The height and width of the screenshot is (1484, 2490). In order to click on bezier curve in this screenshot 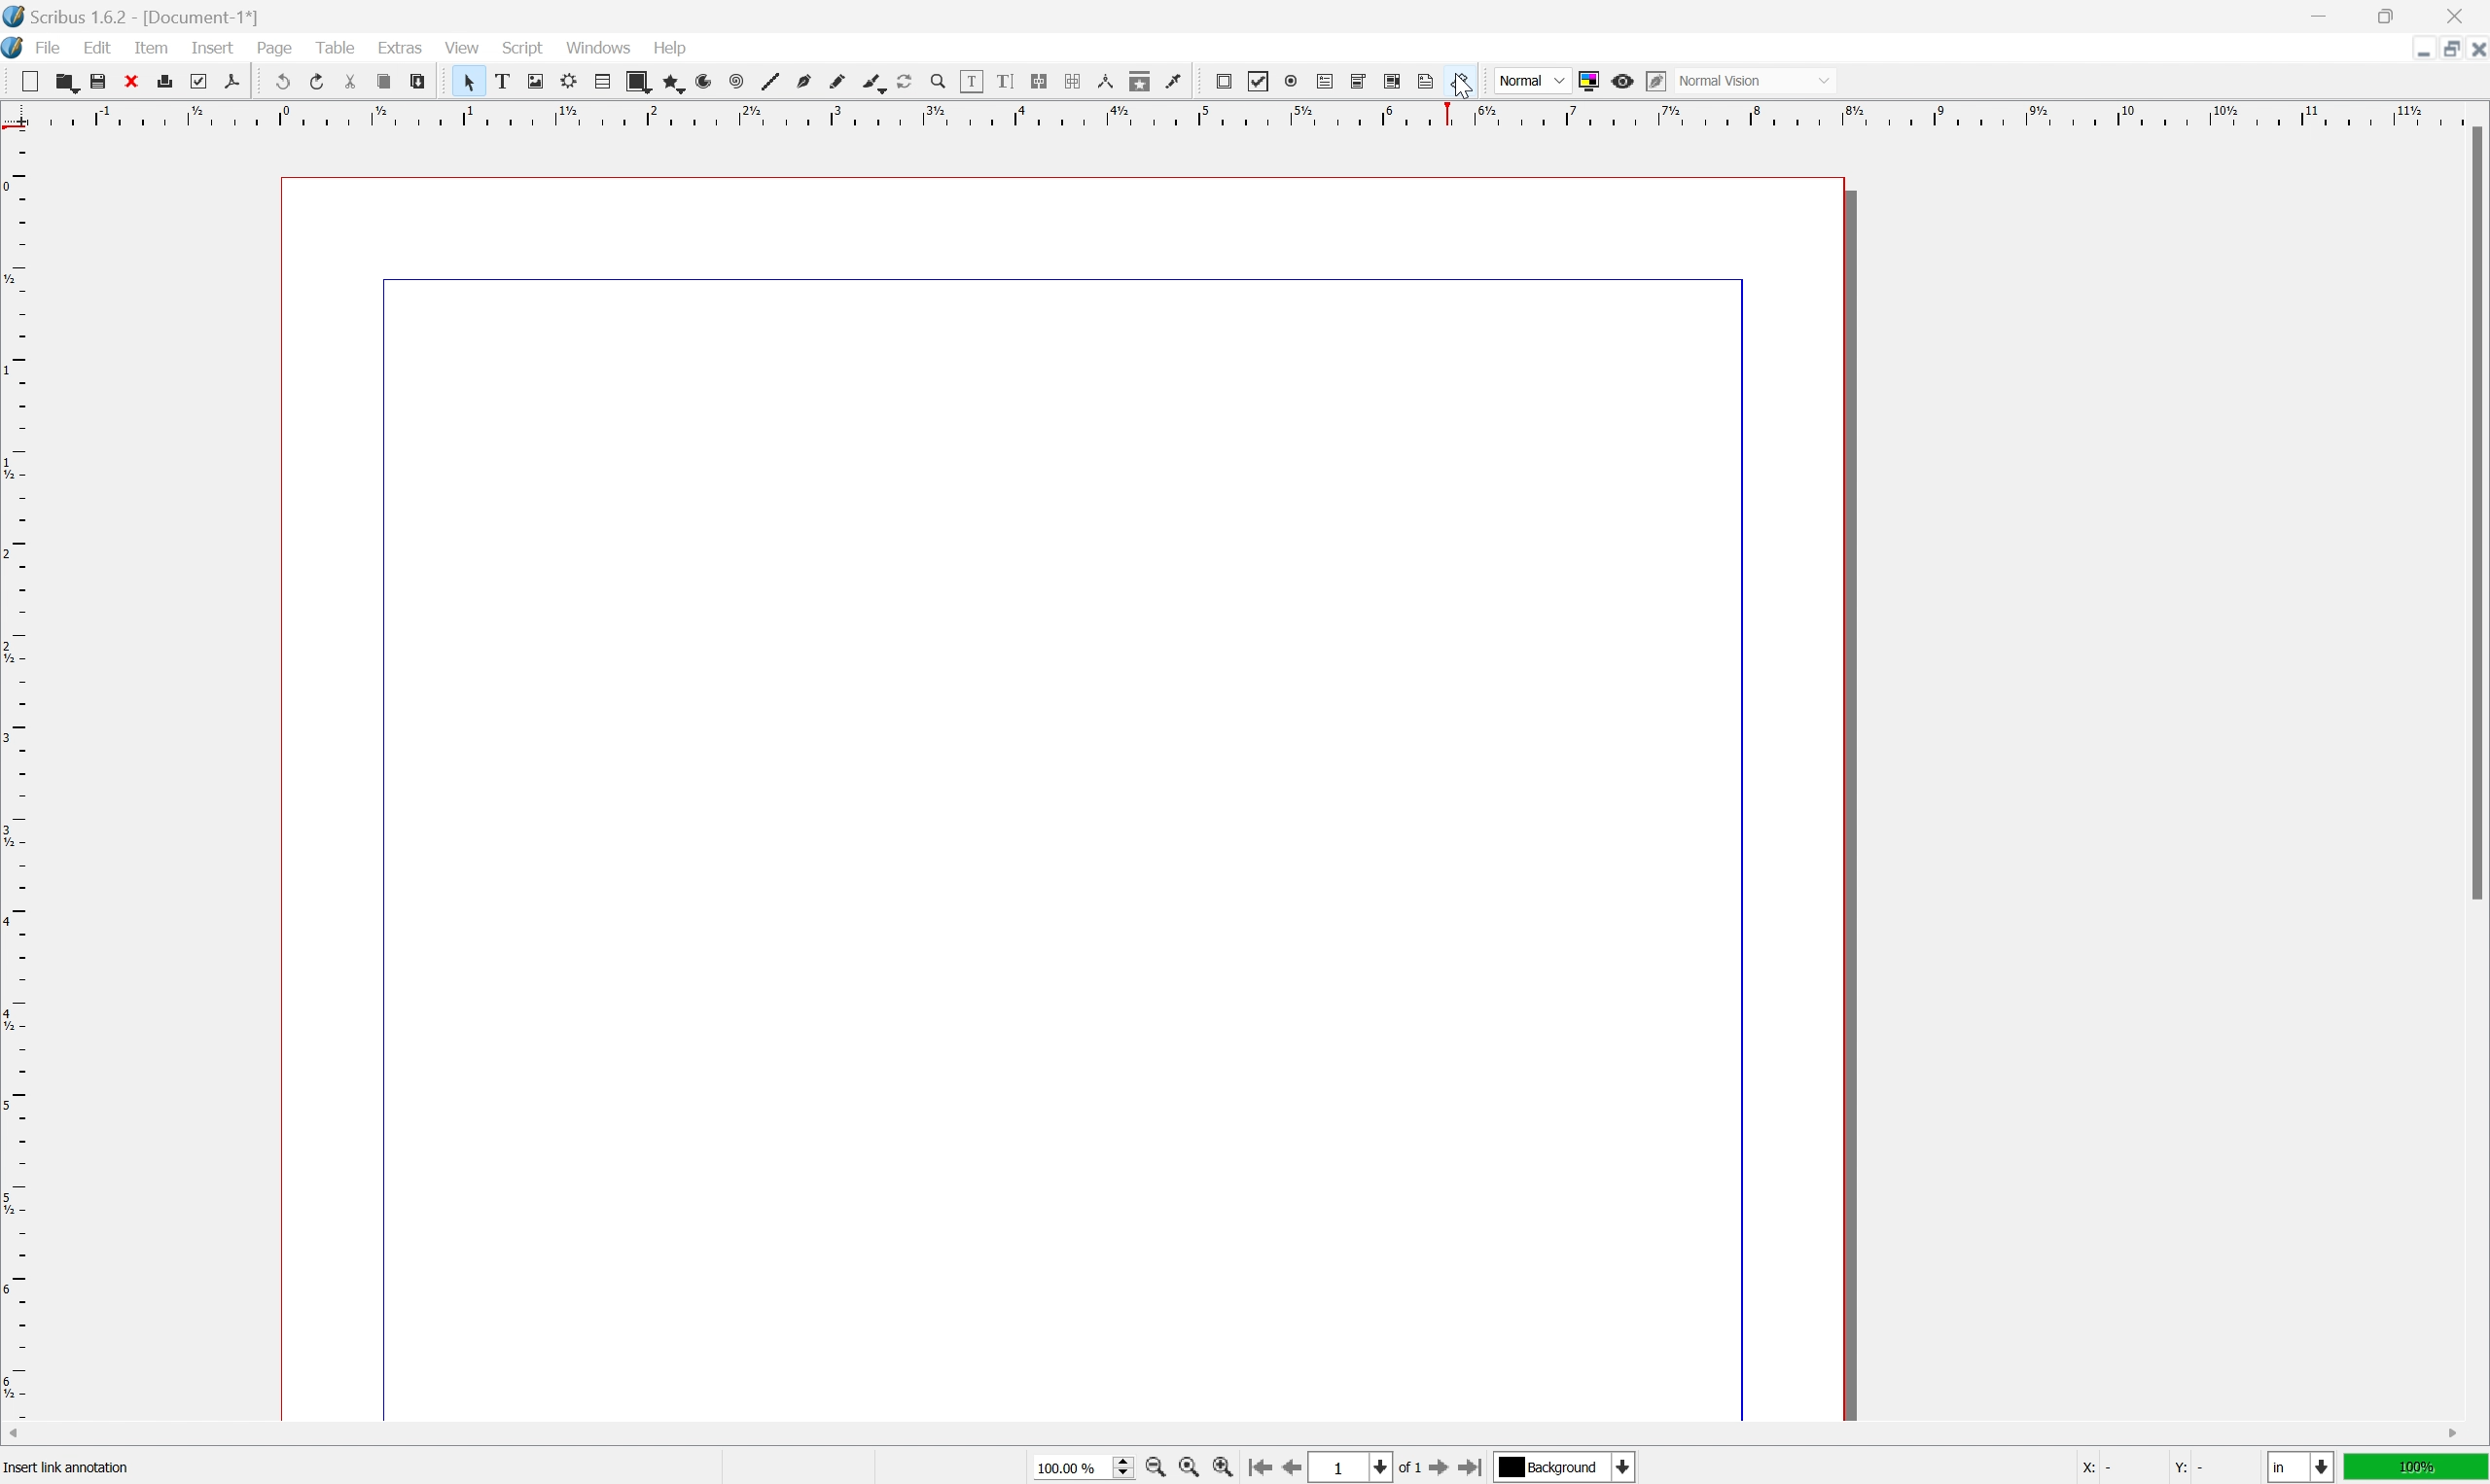, I will do `click(804, 82)`.